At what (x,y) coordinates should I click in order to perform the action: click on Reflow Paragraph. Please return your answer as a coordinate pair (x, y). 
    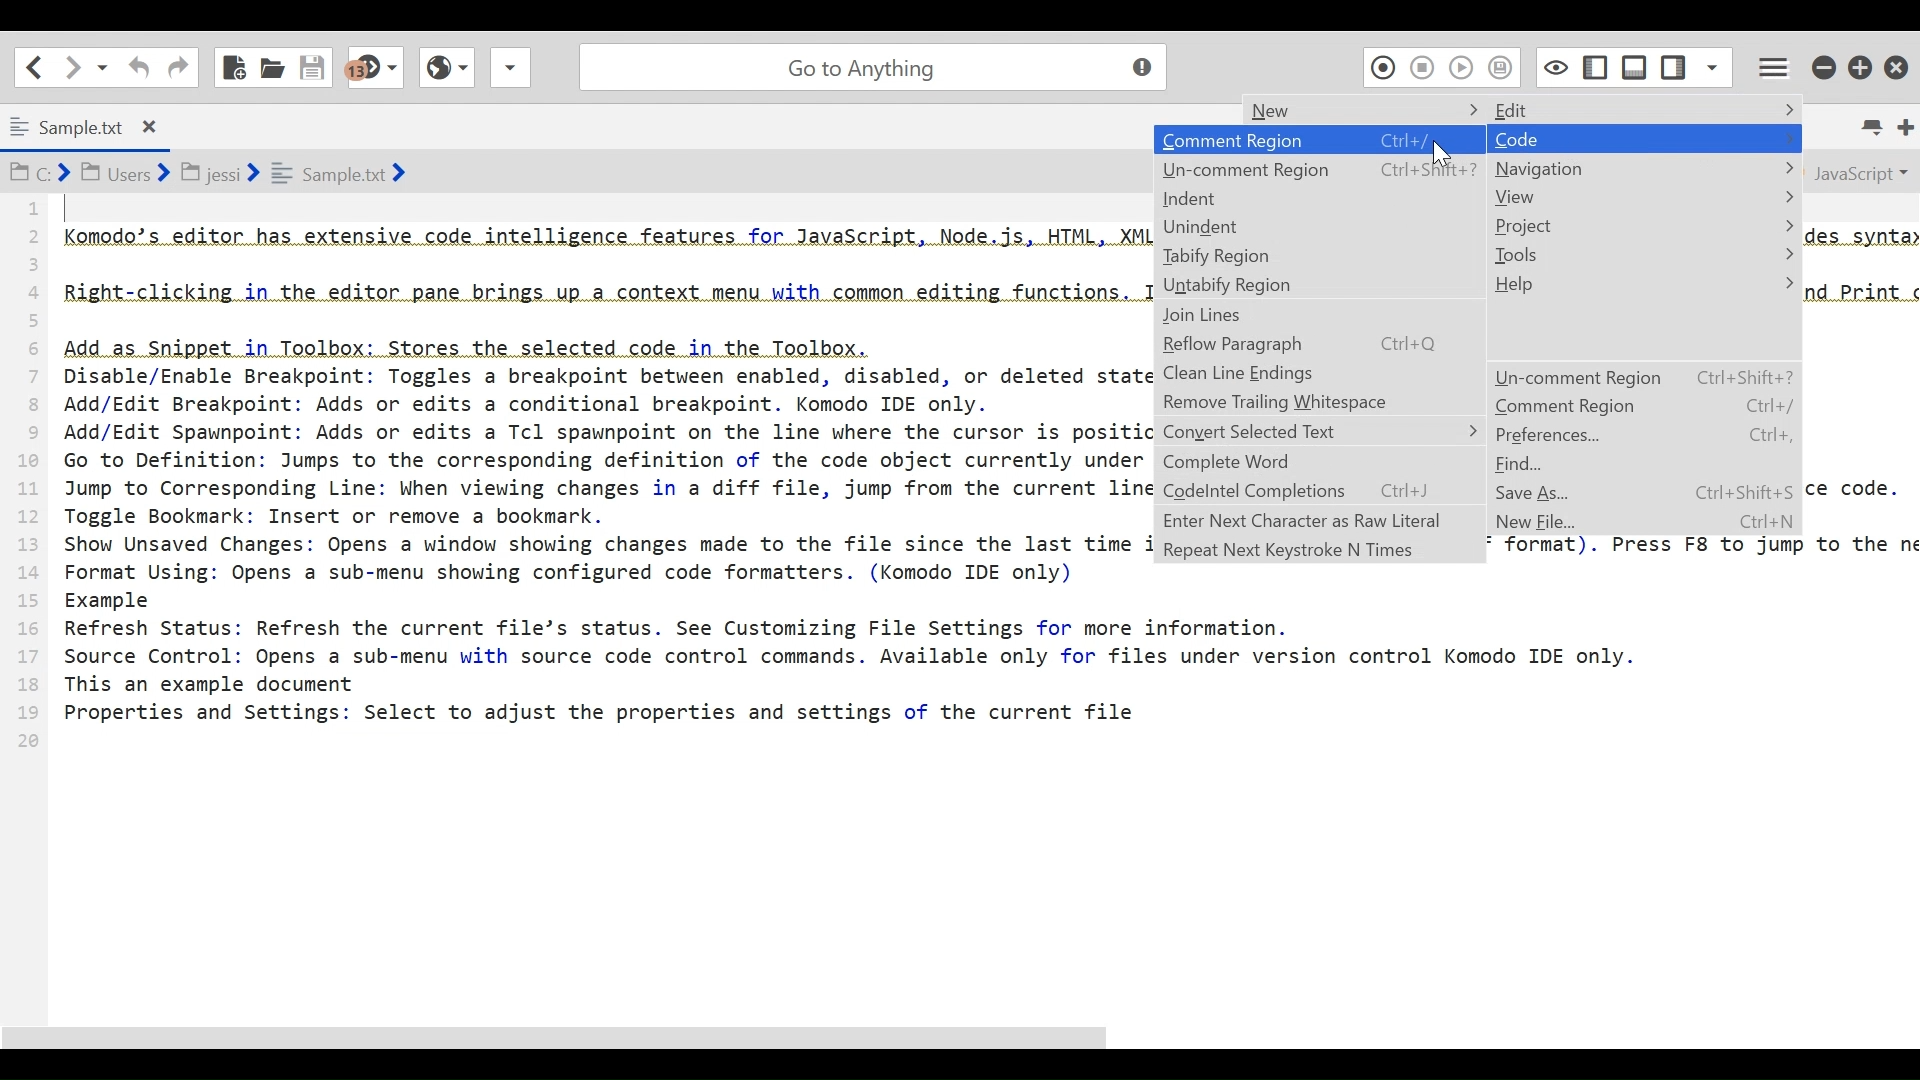
    Looking at the image, I should click on (1318, 345).